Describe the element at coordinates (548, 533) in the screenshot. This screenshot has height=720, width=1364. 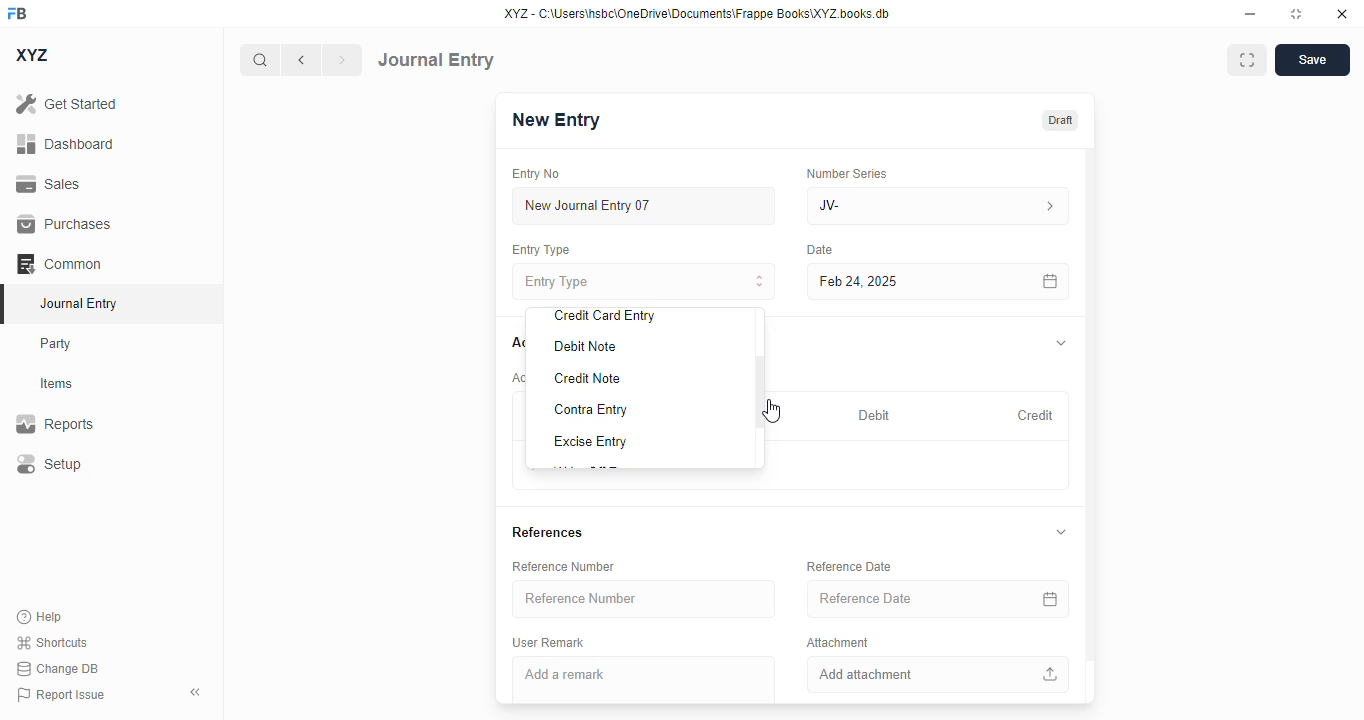
I see `references` at that location.